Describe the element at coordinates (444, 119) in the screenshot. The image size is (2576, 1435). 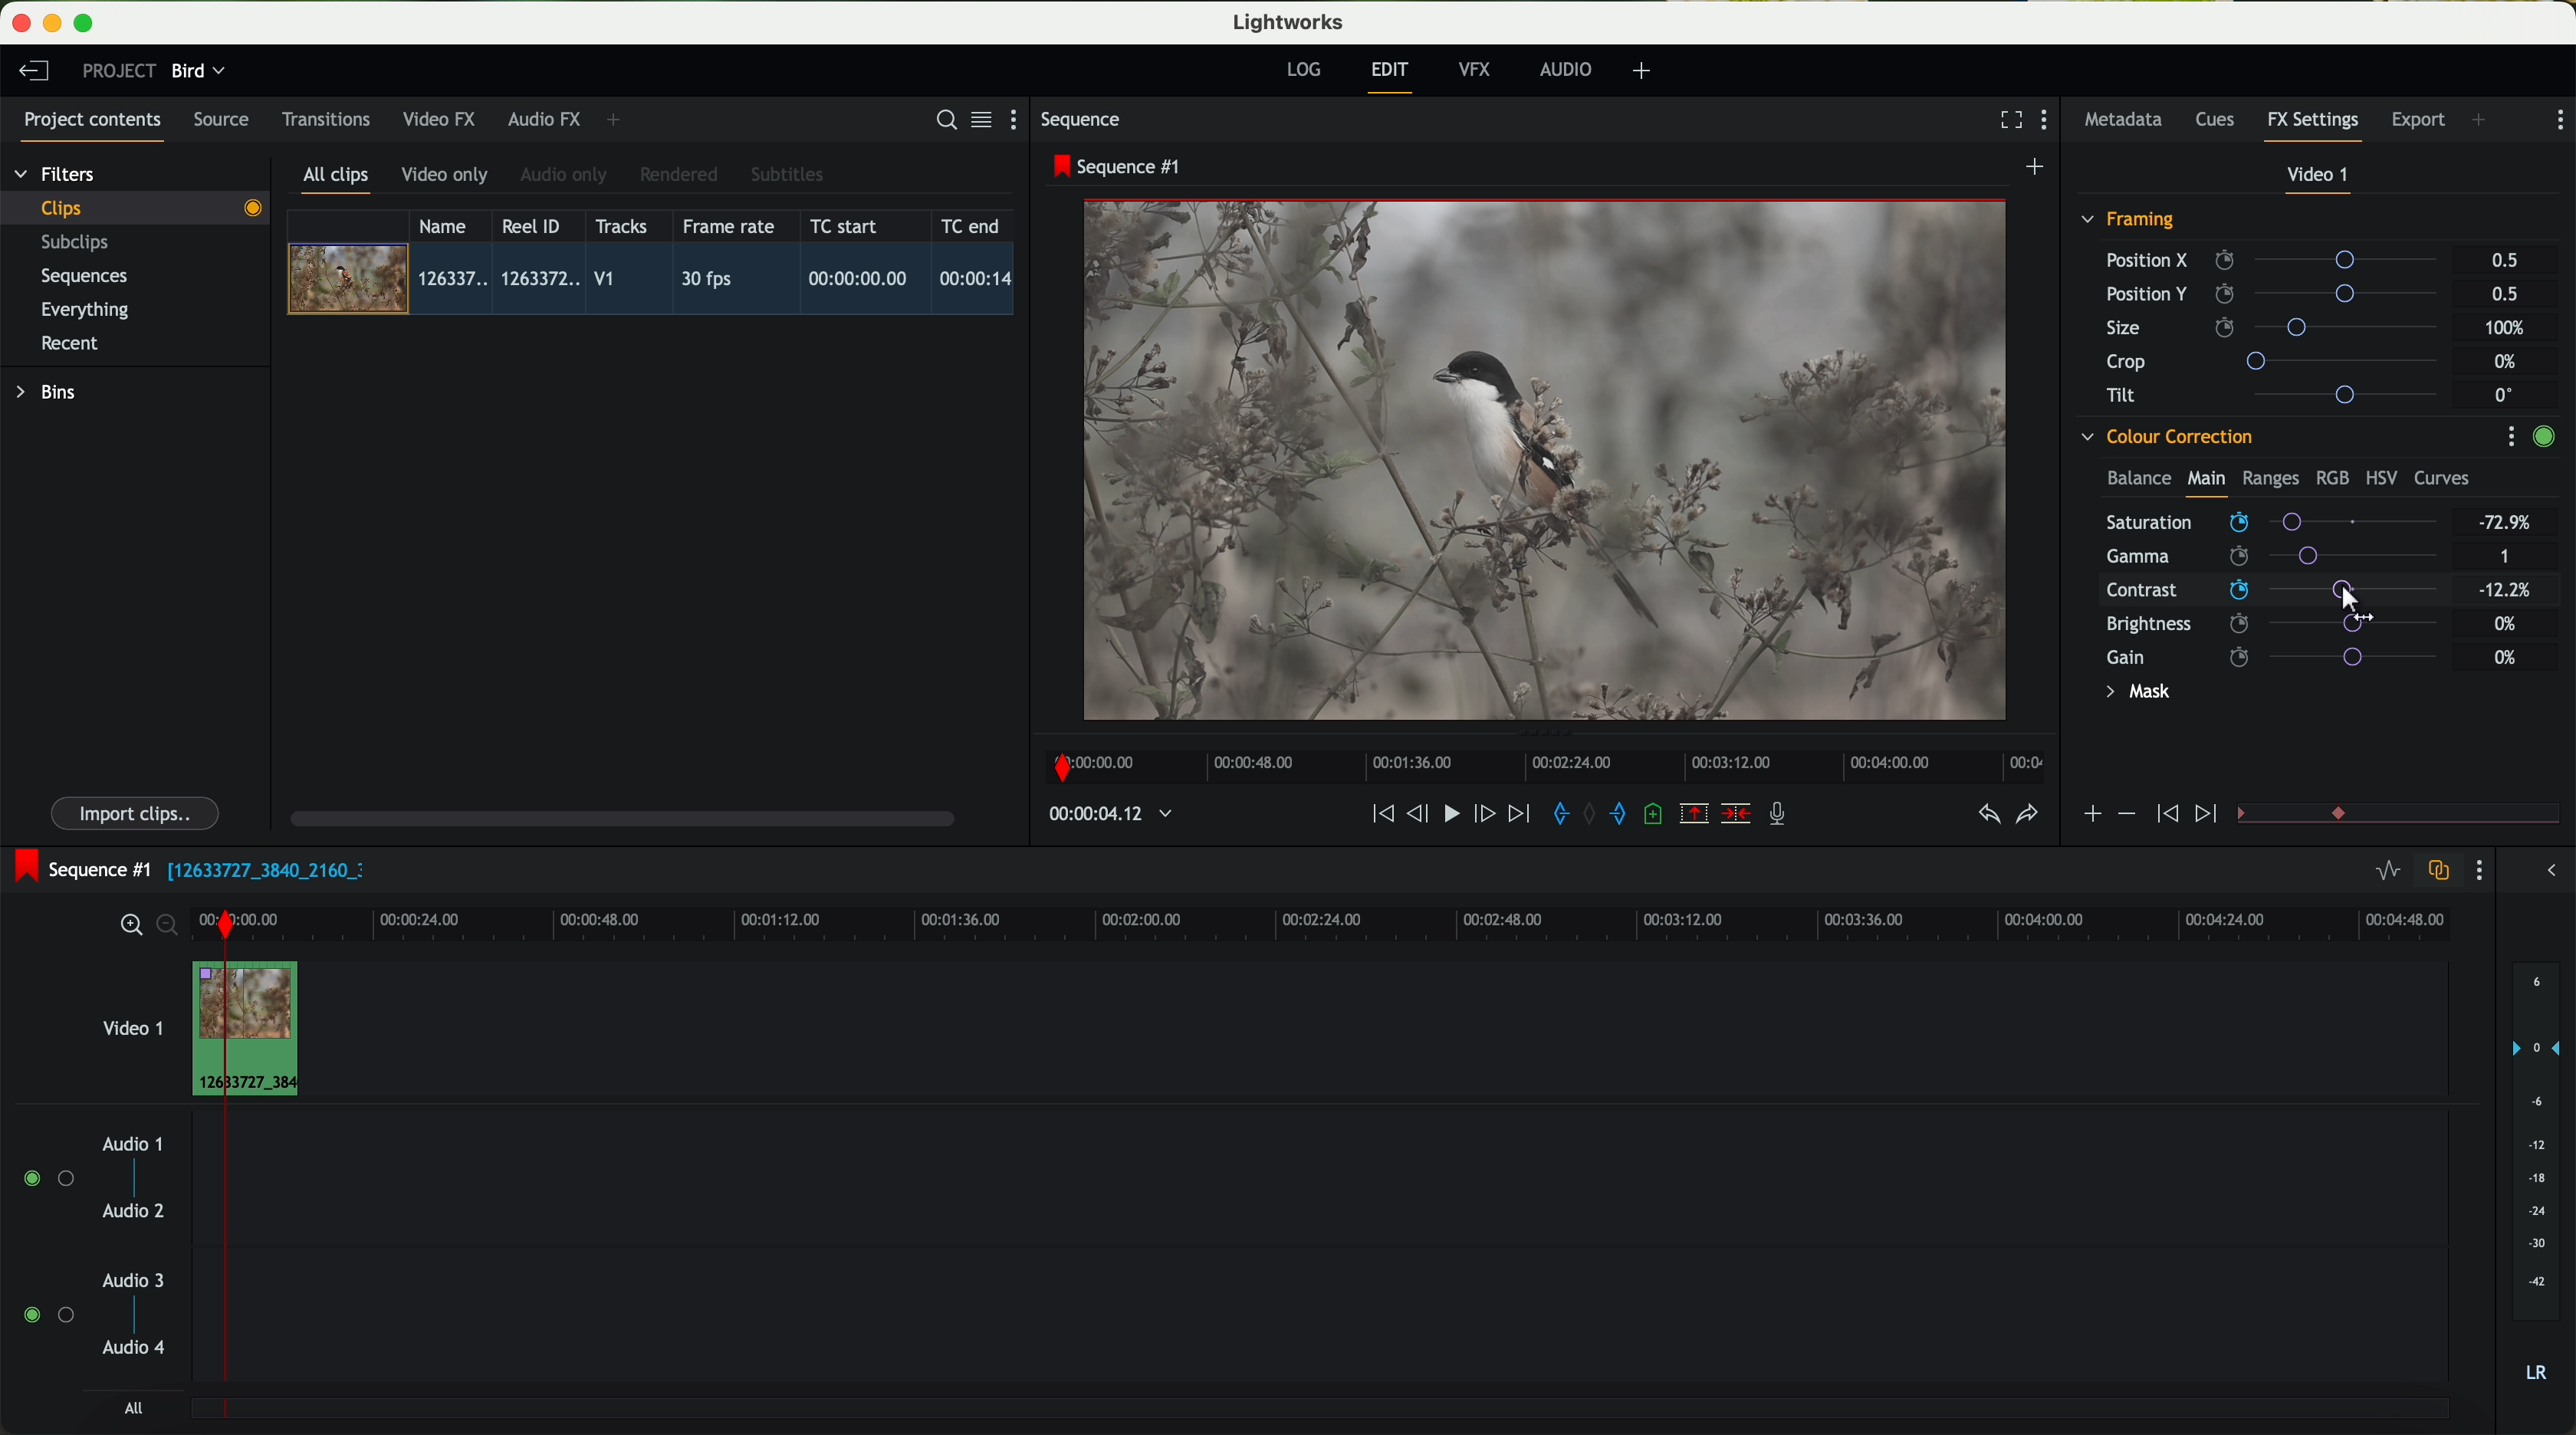
I see `video FX` at that location.